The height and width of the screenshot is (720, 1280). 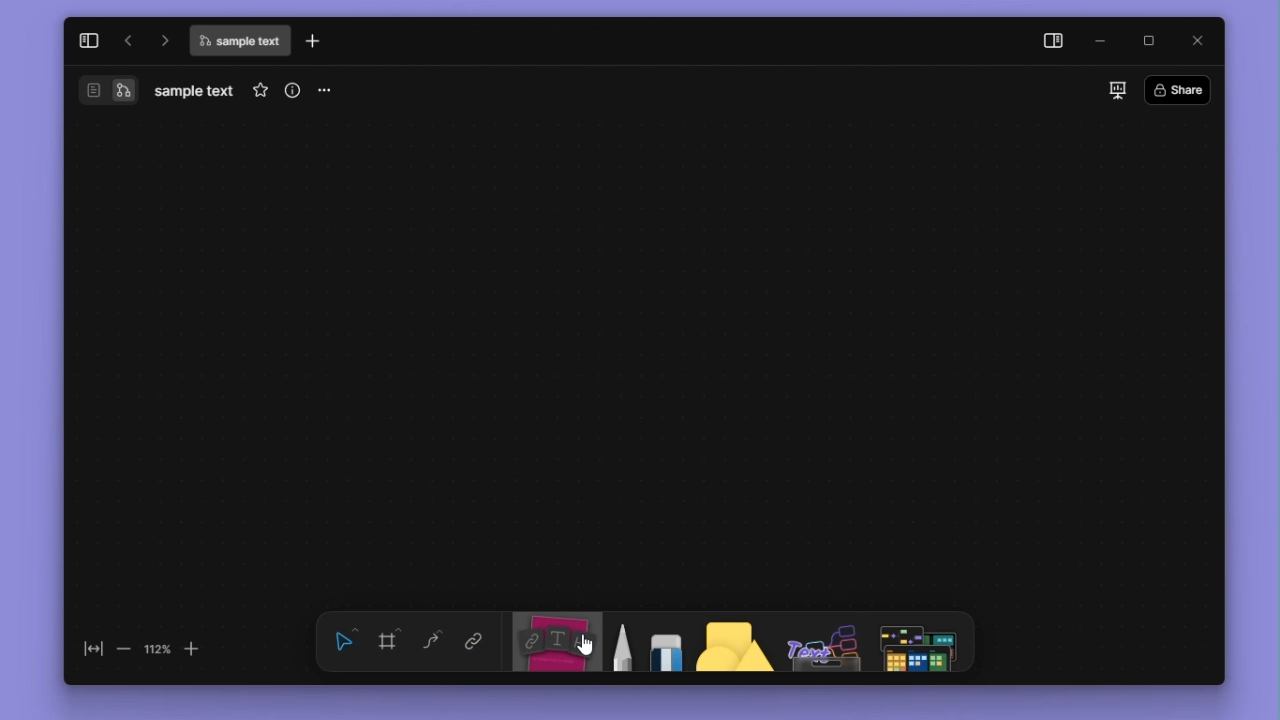 What do you see at coordinates (163, 40) in the screenshot?
I see `go forward` at bounding box center [163, 40].